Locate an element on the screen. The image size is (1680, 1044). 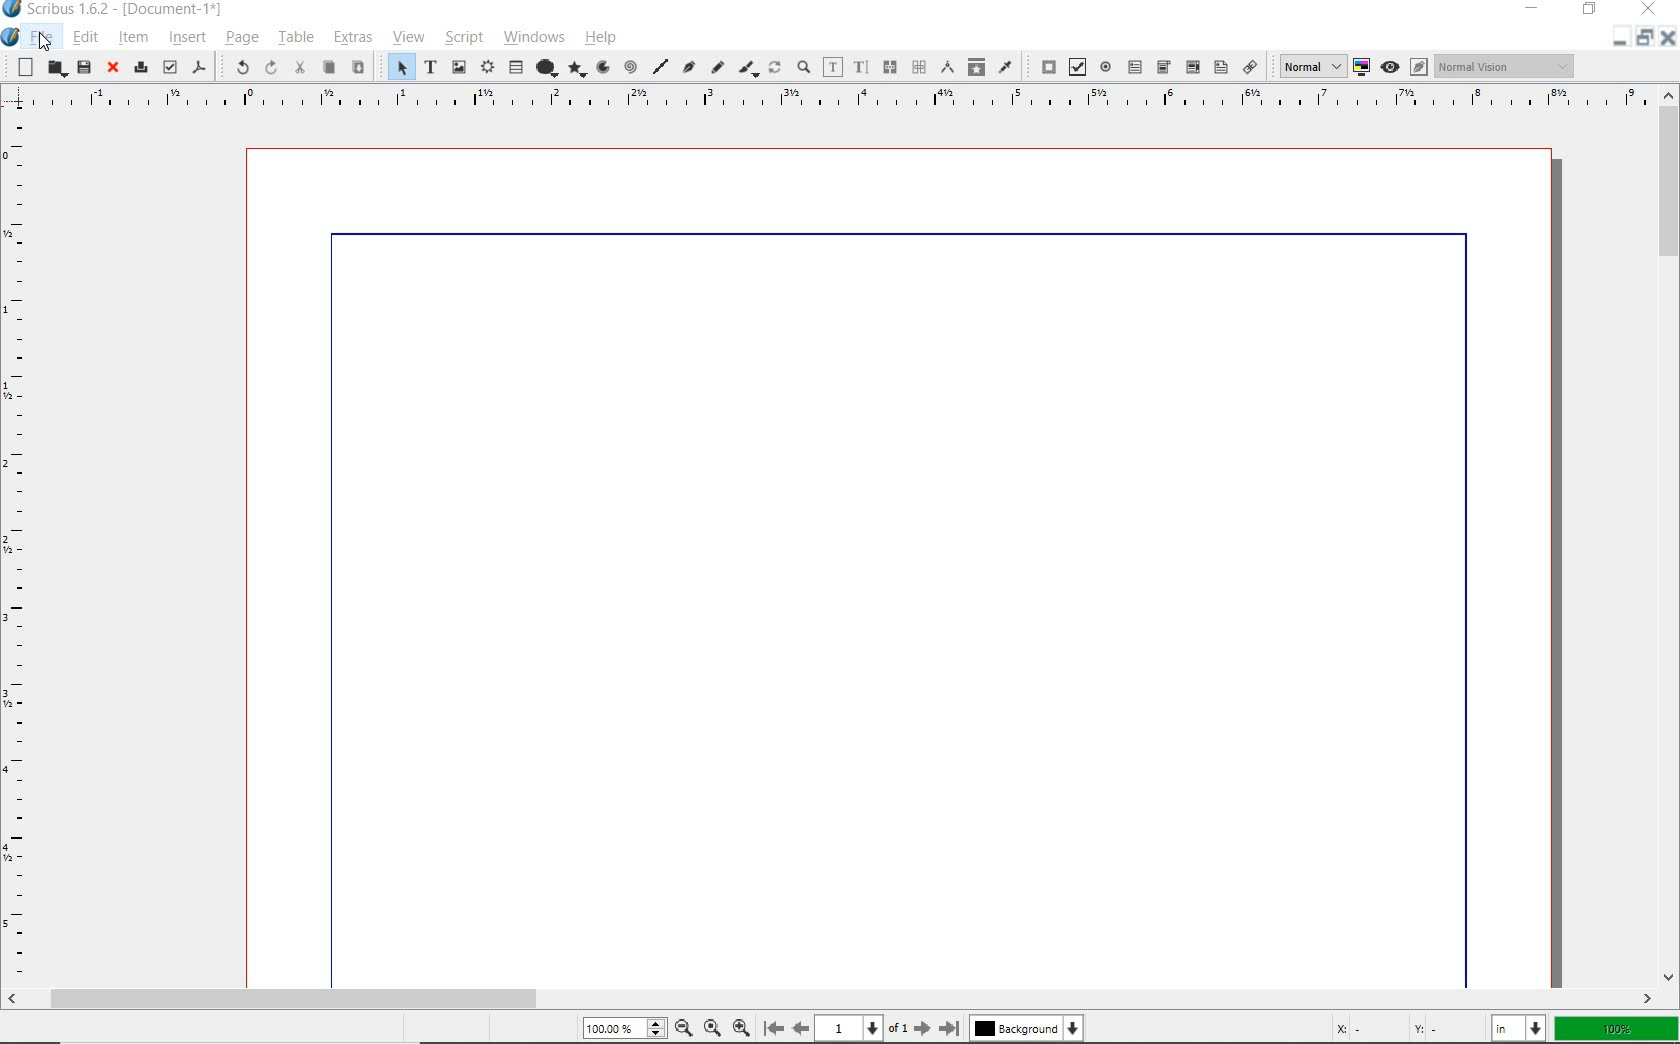
zoom factor is located at coordinates (1617, 1031).